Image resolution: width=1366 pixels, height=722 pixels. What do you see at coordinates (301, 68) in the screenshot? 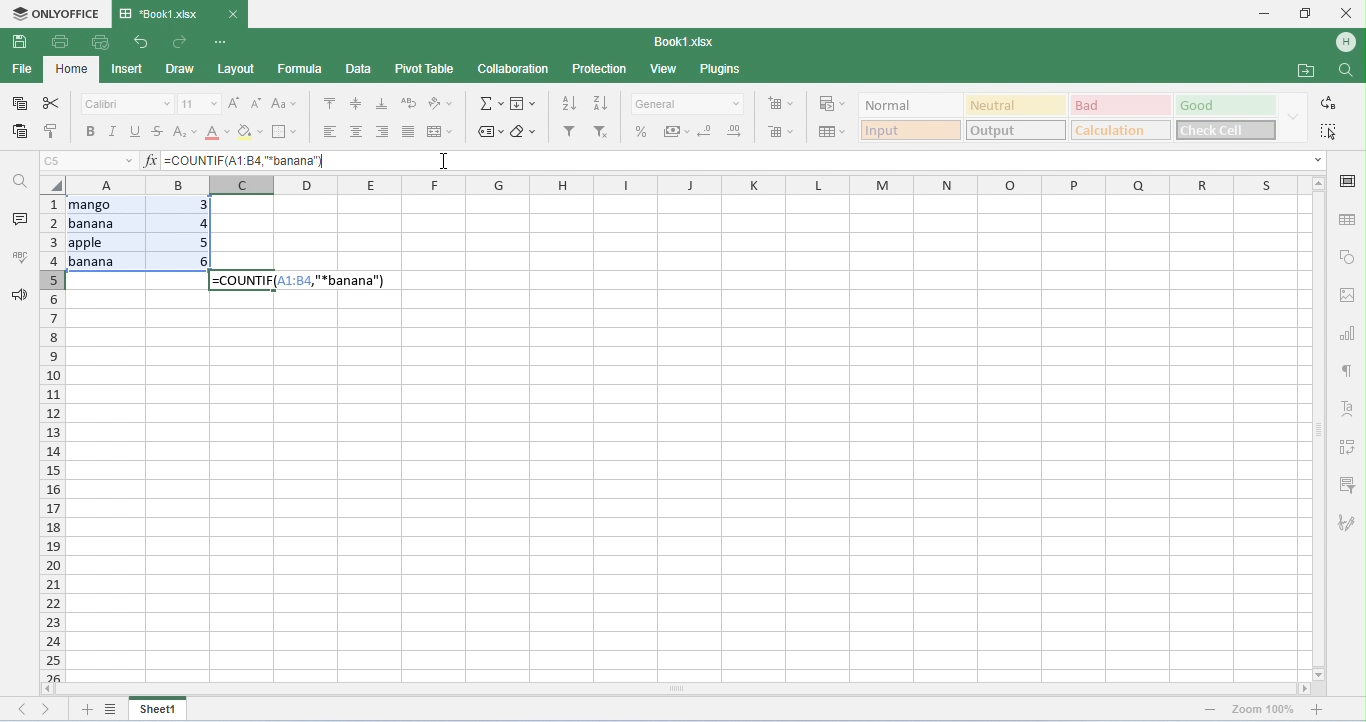
I see `formula` at bounding box center [301, 68].